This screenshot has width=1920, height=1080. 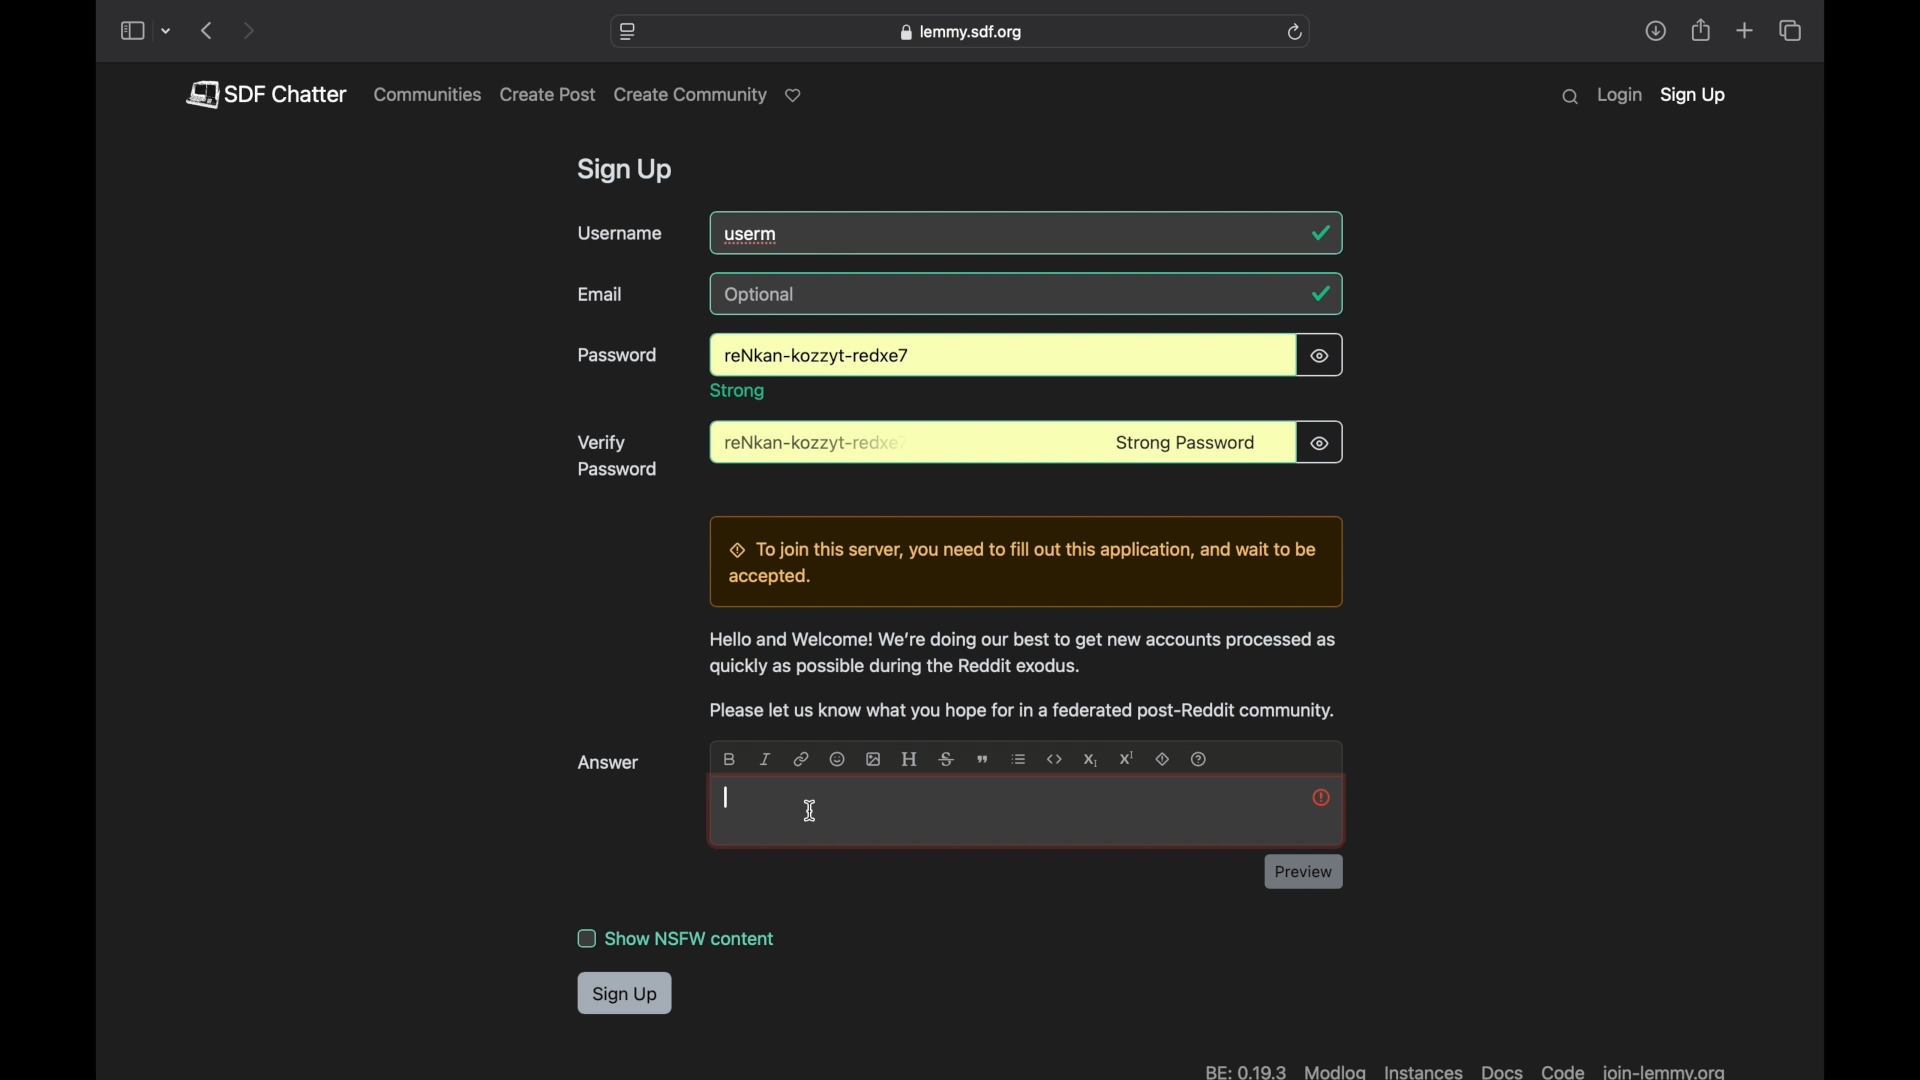 I want to click on refresh, so click(x=1295, y=32).